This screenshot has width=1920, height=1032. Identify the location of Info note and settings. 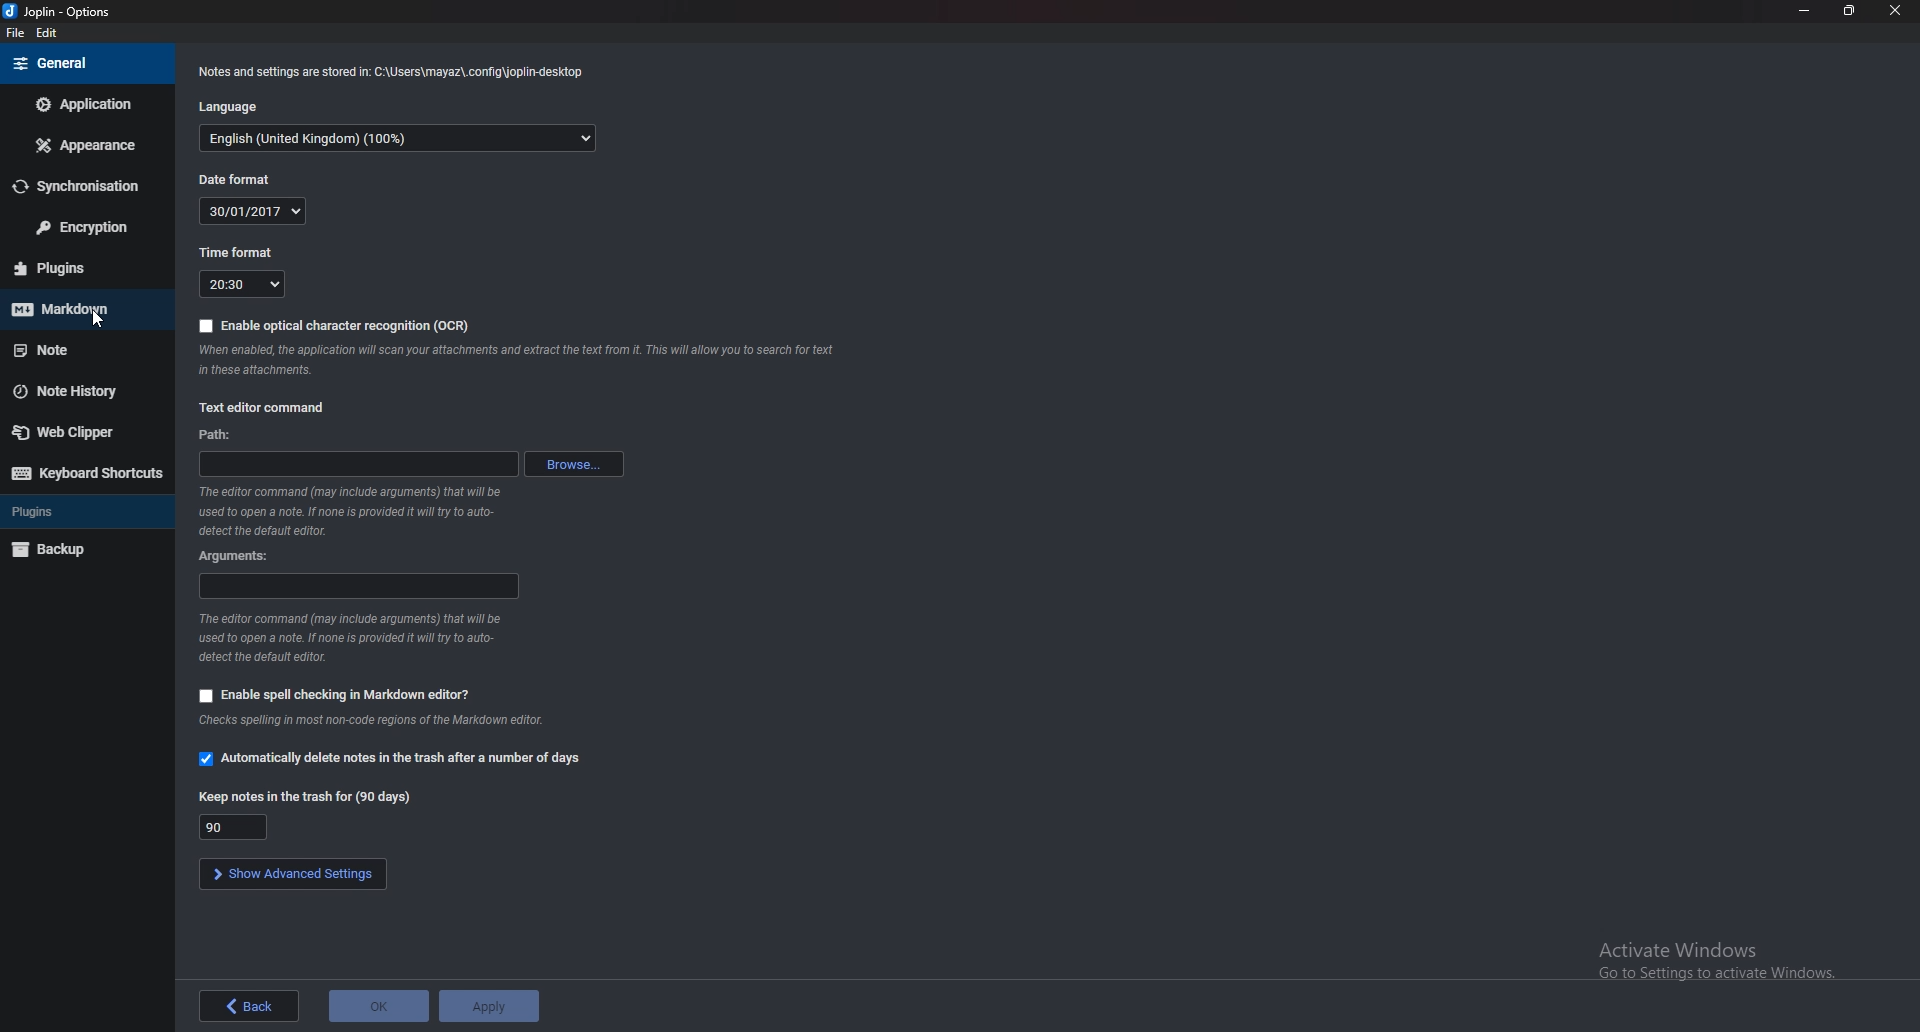
(396, 76).